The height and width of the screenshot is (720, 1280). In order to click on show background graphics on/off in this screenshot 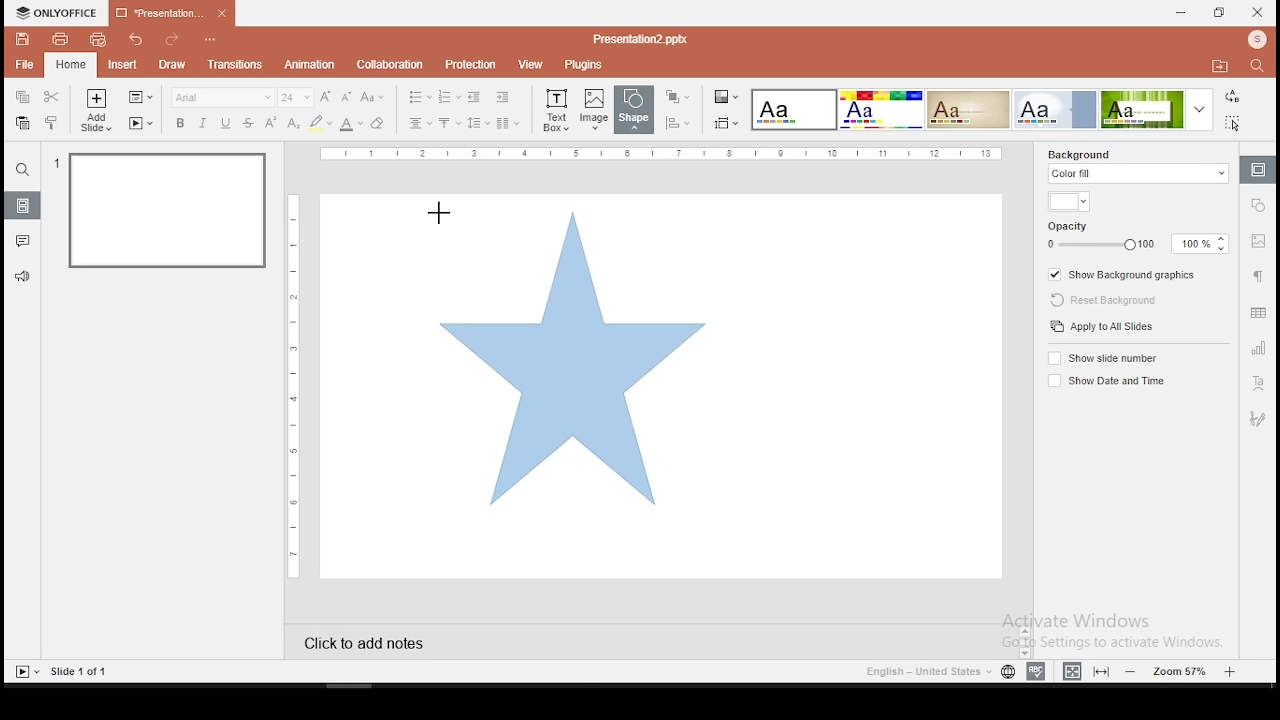, I will do `click(1125, 273)`.